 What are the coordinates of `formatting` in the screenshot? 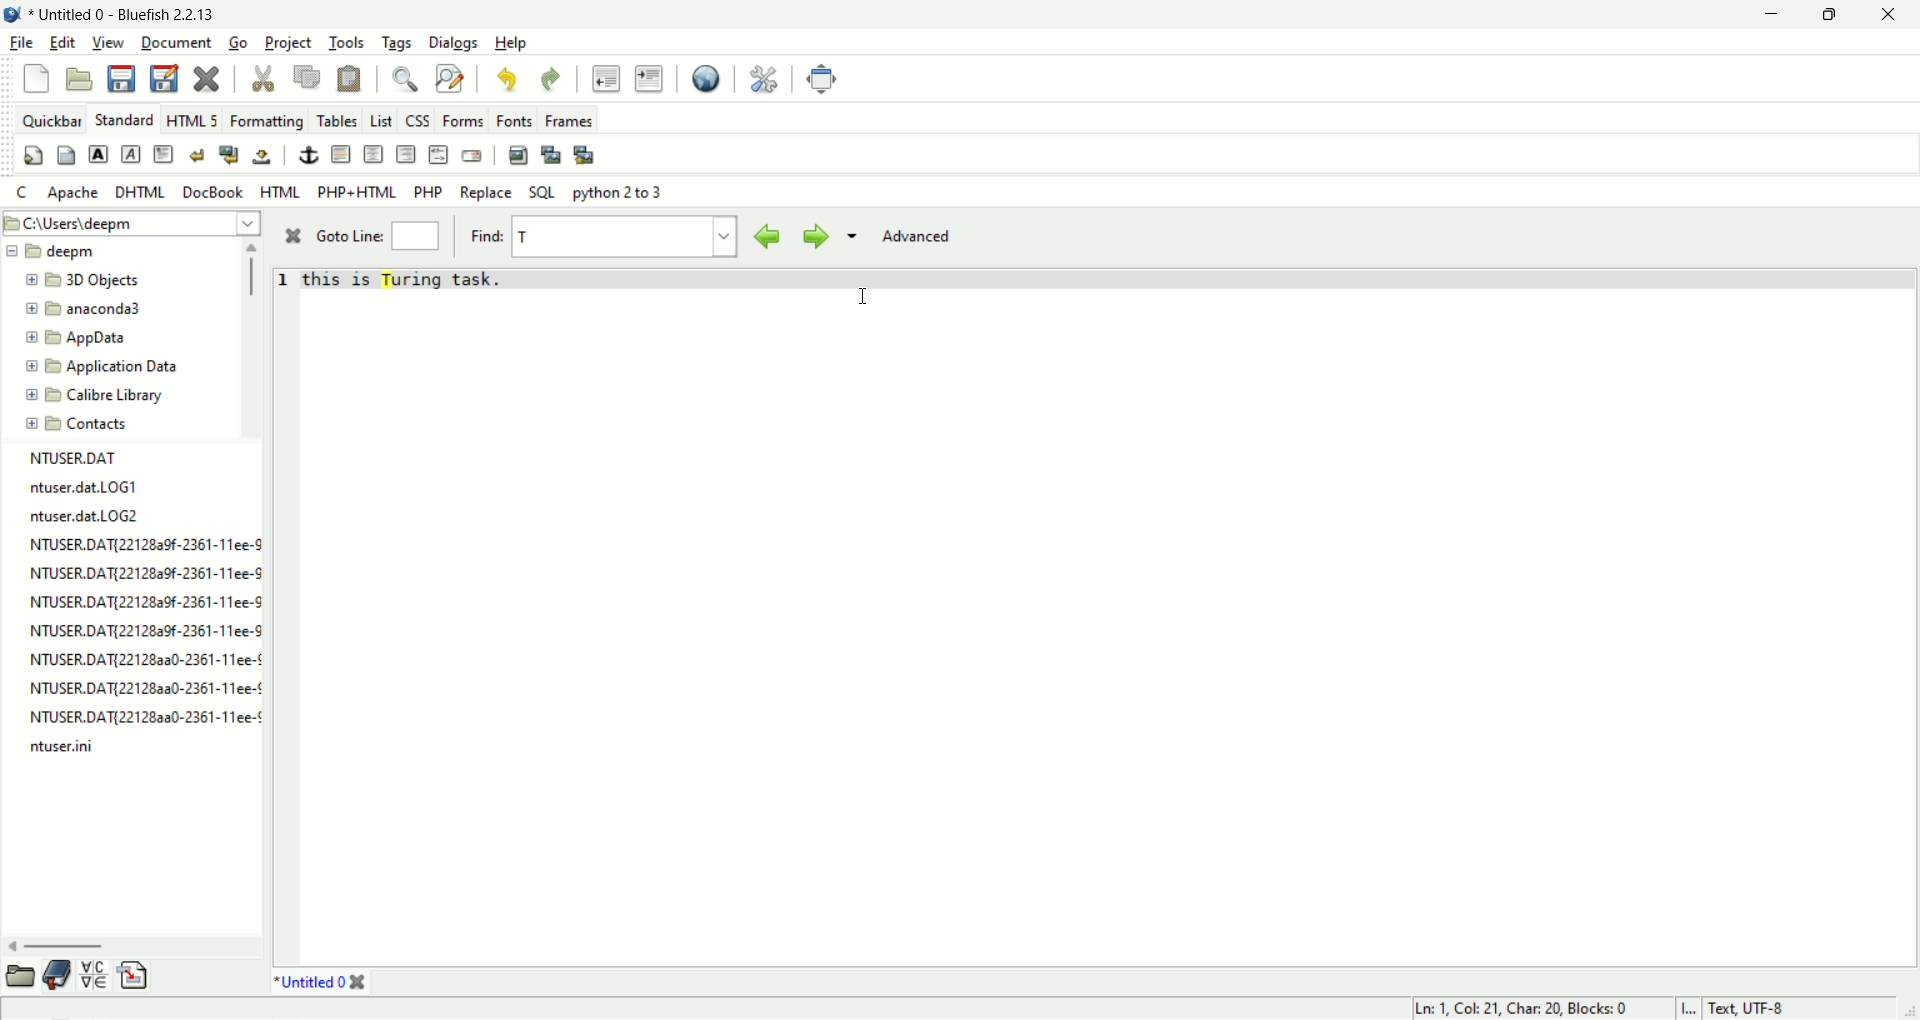 It's located at (269, 123).